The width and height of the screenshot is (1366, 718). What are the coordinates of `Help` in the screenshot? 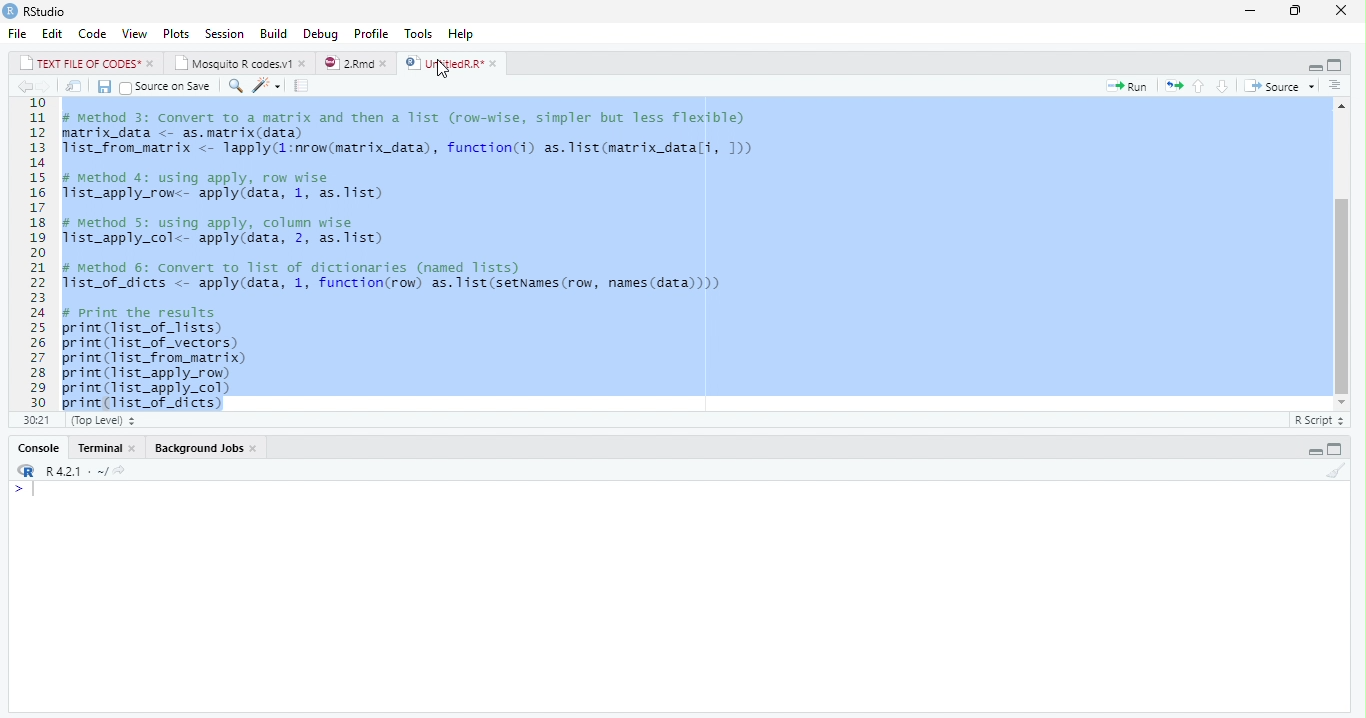 It's located at (465, 34).